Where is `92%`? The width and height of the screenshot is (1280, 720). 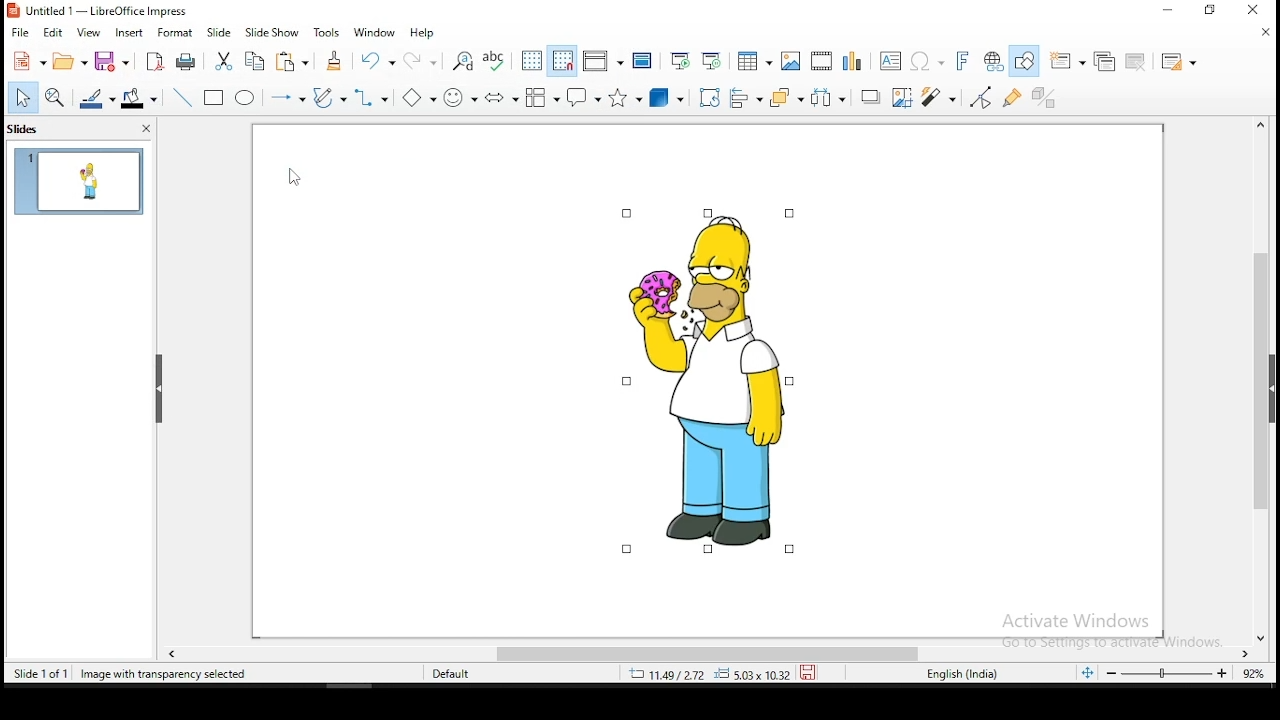 92% is located at coordinates (1253, 675).